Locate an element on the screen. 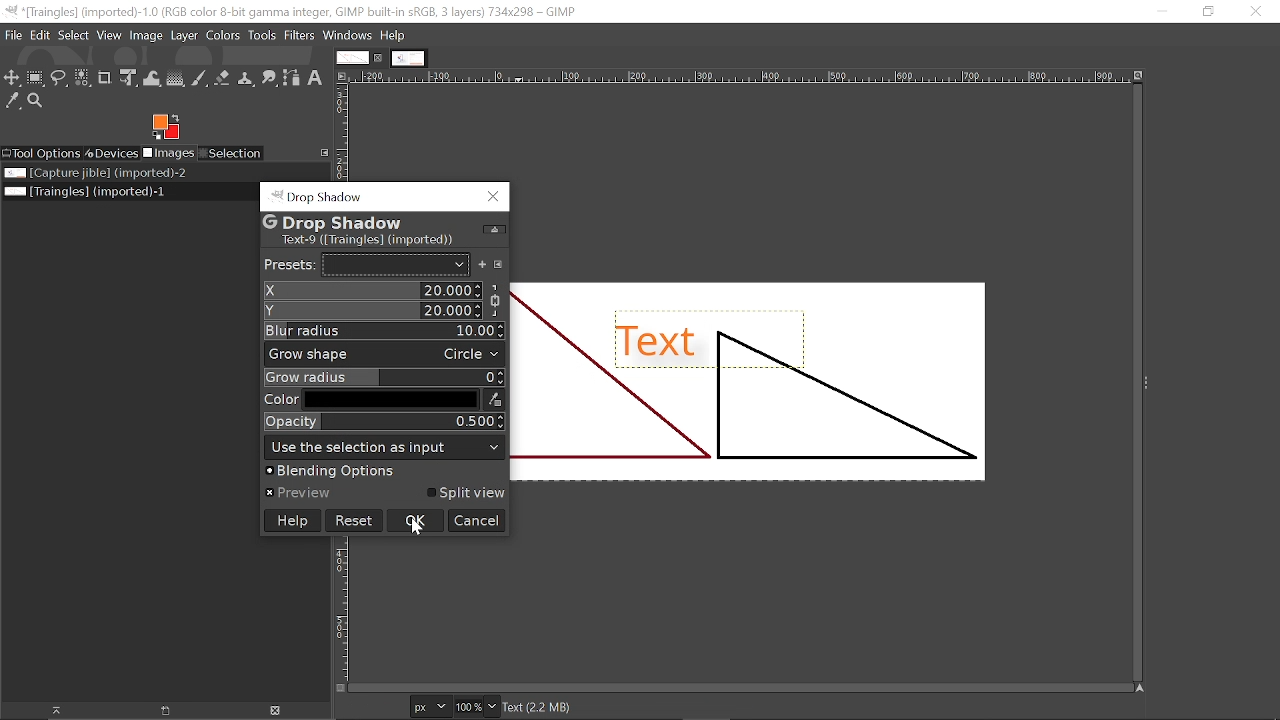  Image file titled "Capture jible" is located at coordinates (93, 174).